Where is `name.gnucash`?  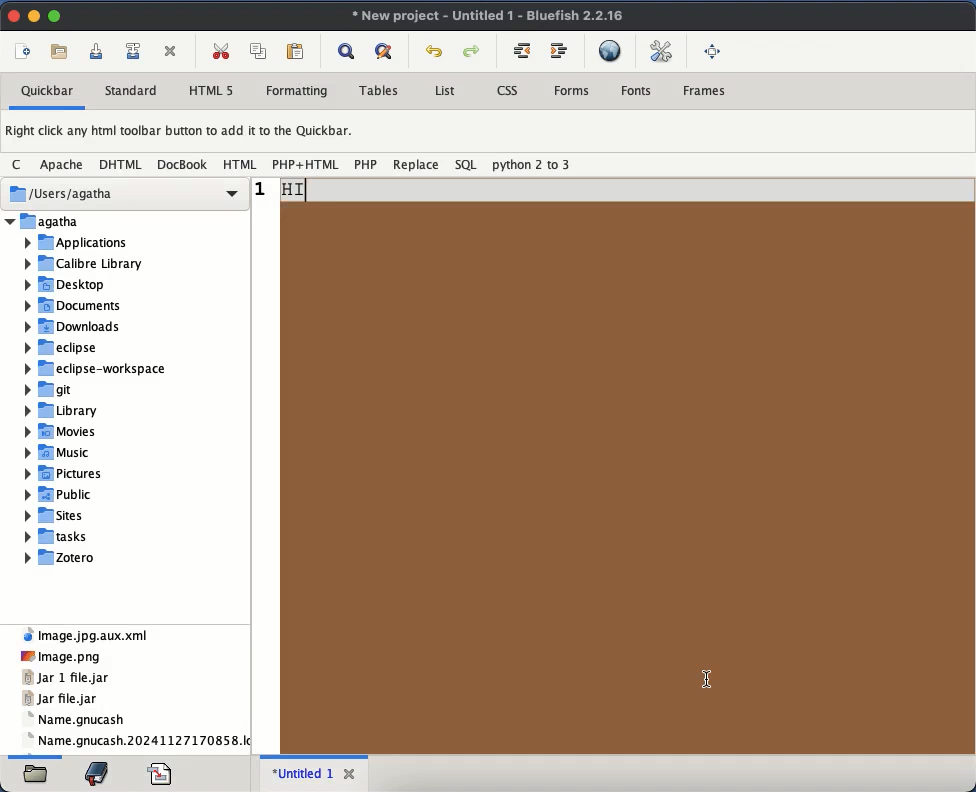 name.gnucash is located at coordinates (137, 741).